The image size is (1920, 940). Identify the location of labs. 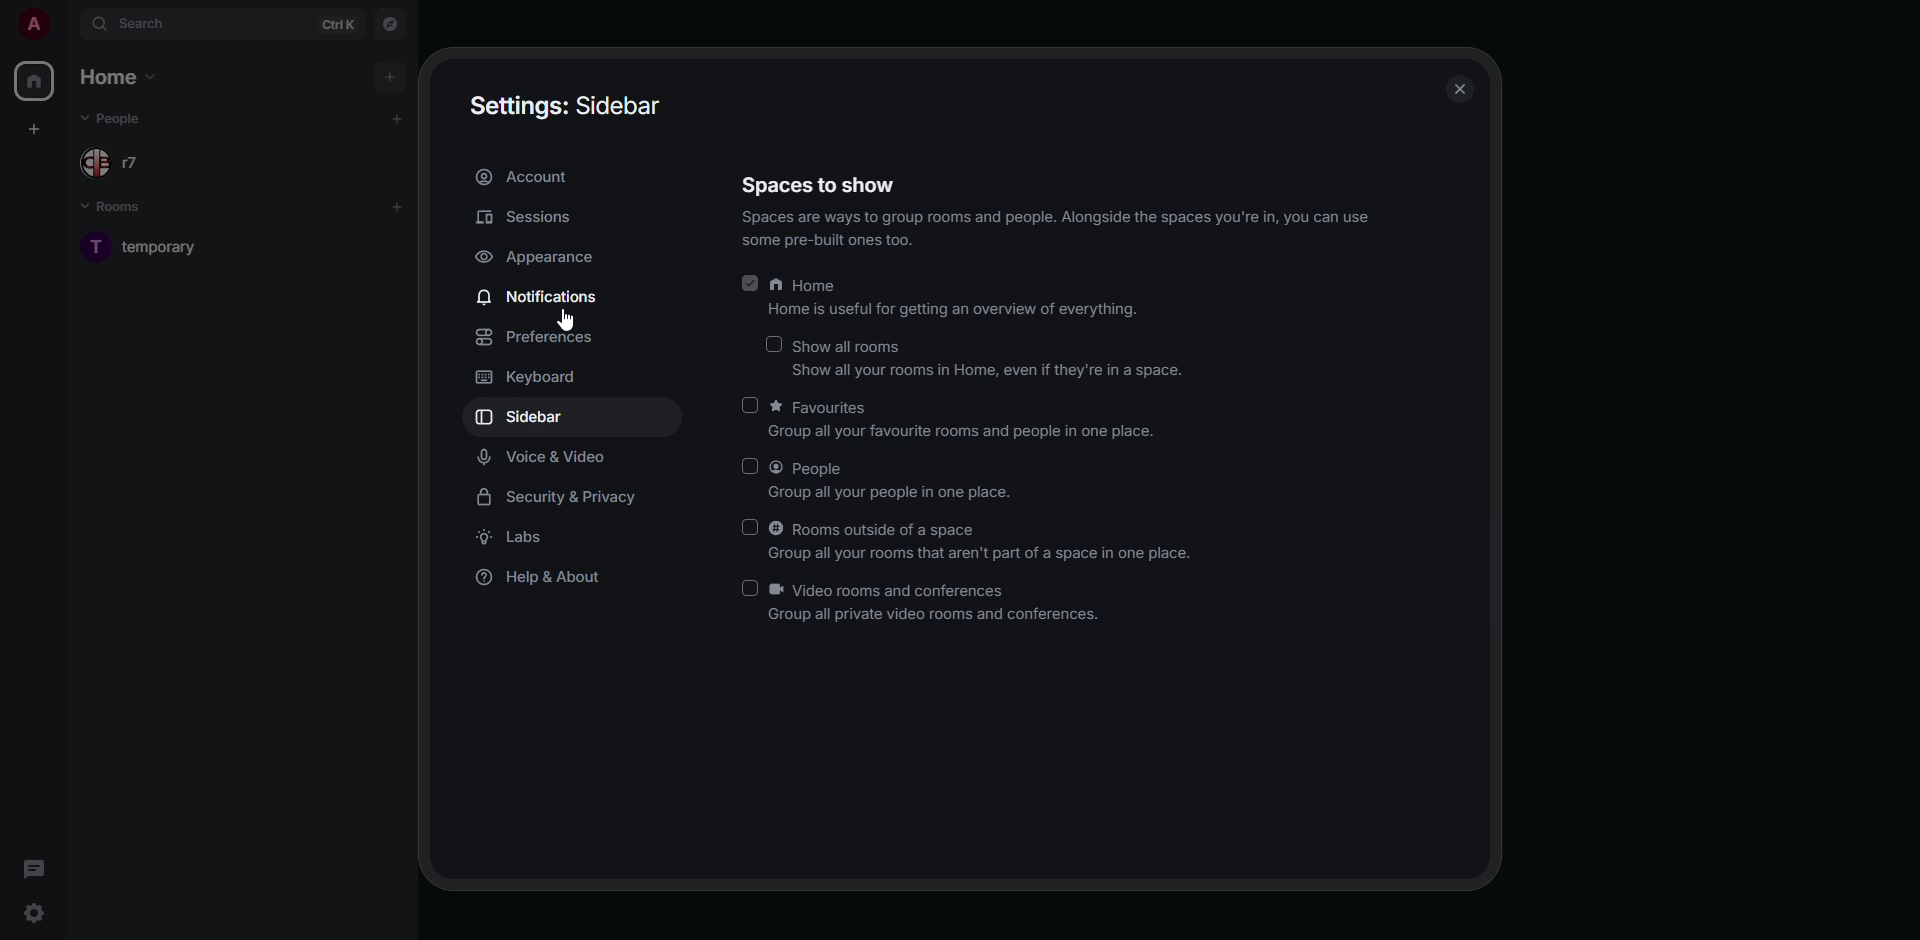
(518, 540).